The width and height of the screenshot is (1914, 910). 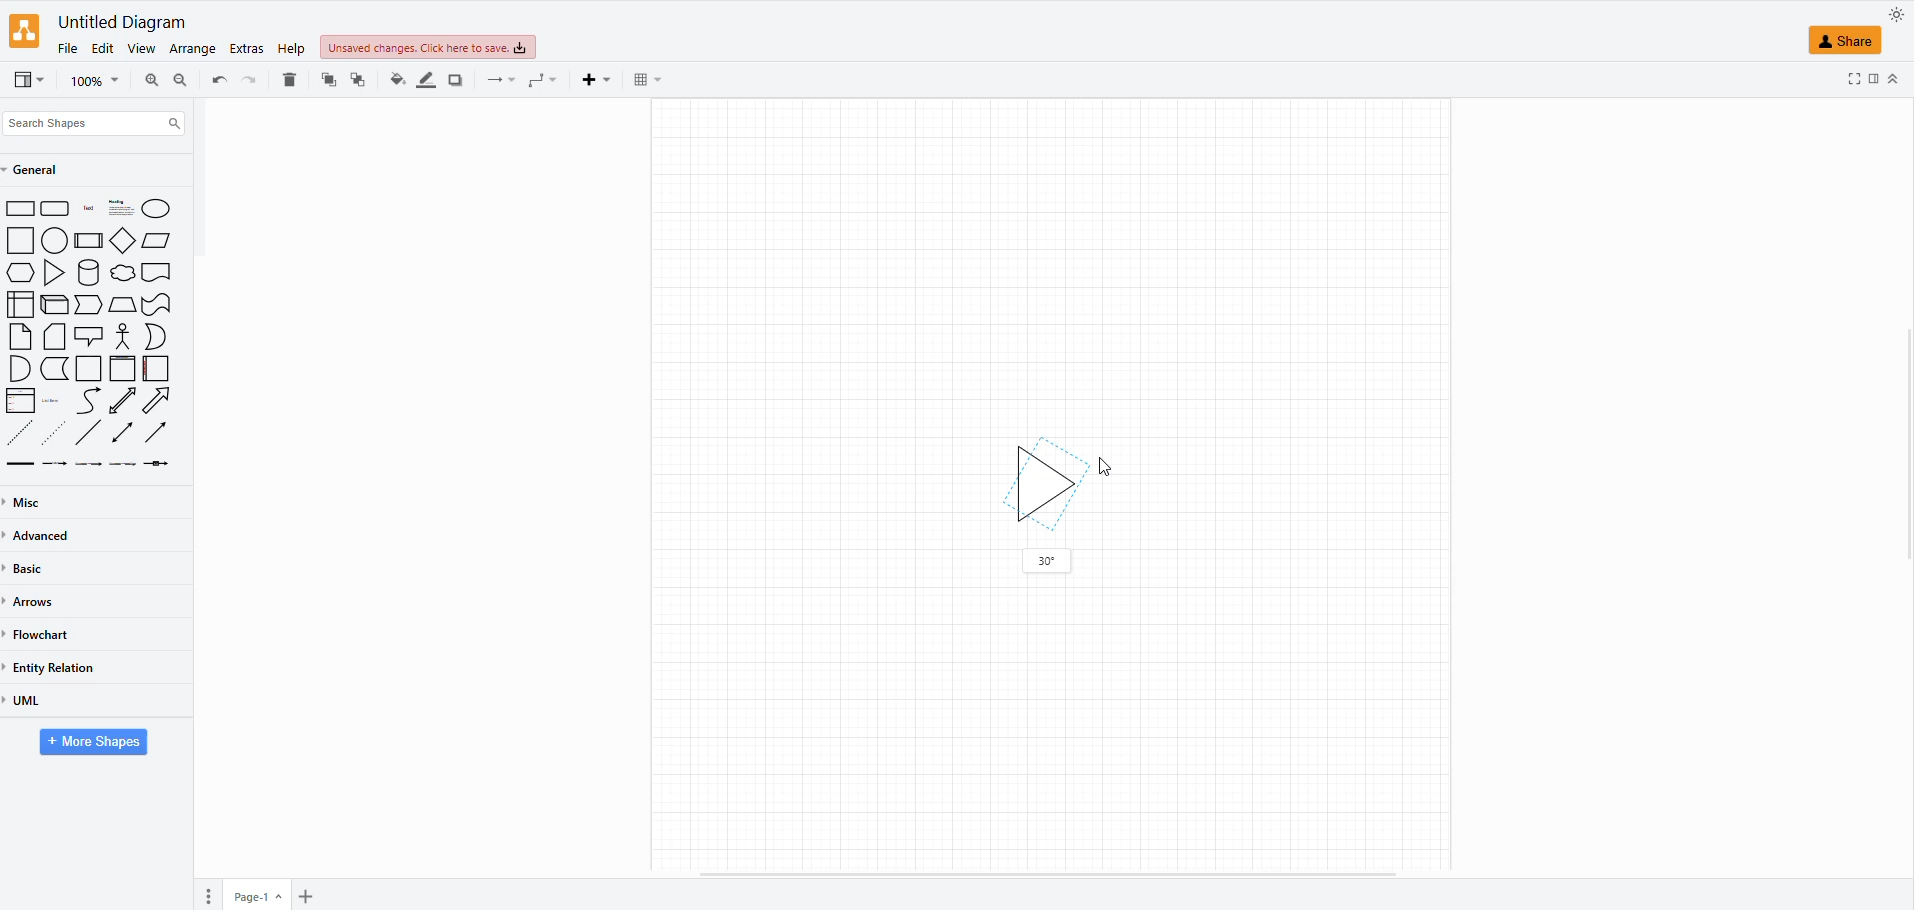 What do you see at coordinates (454, 77) in the screenshot?
I see `shadow` at bounding box center [454, 77].